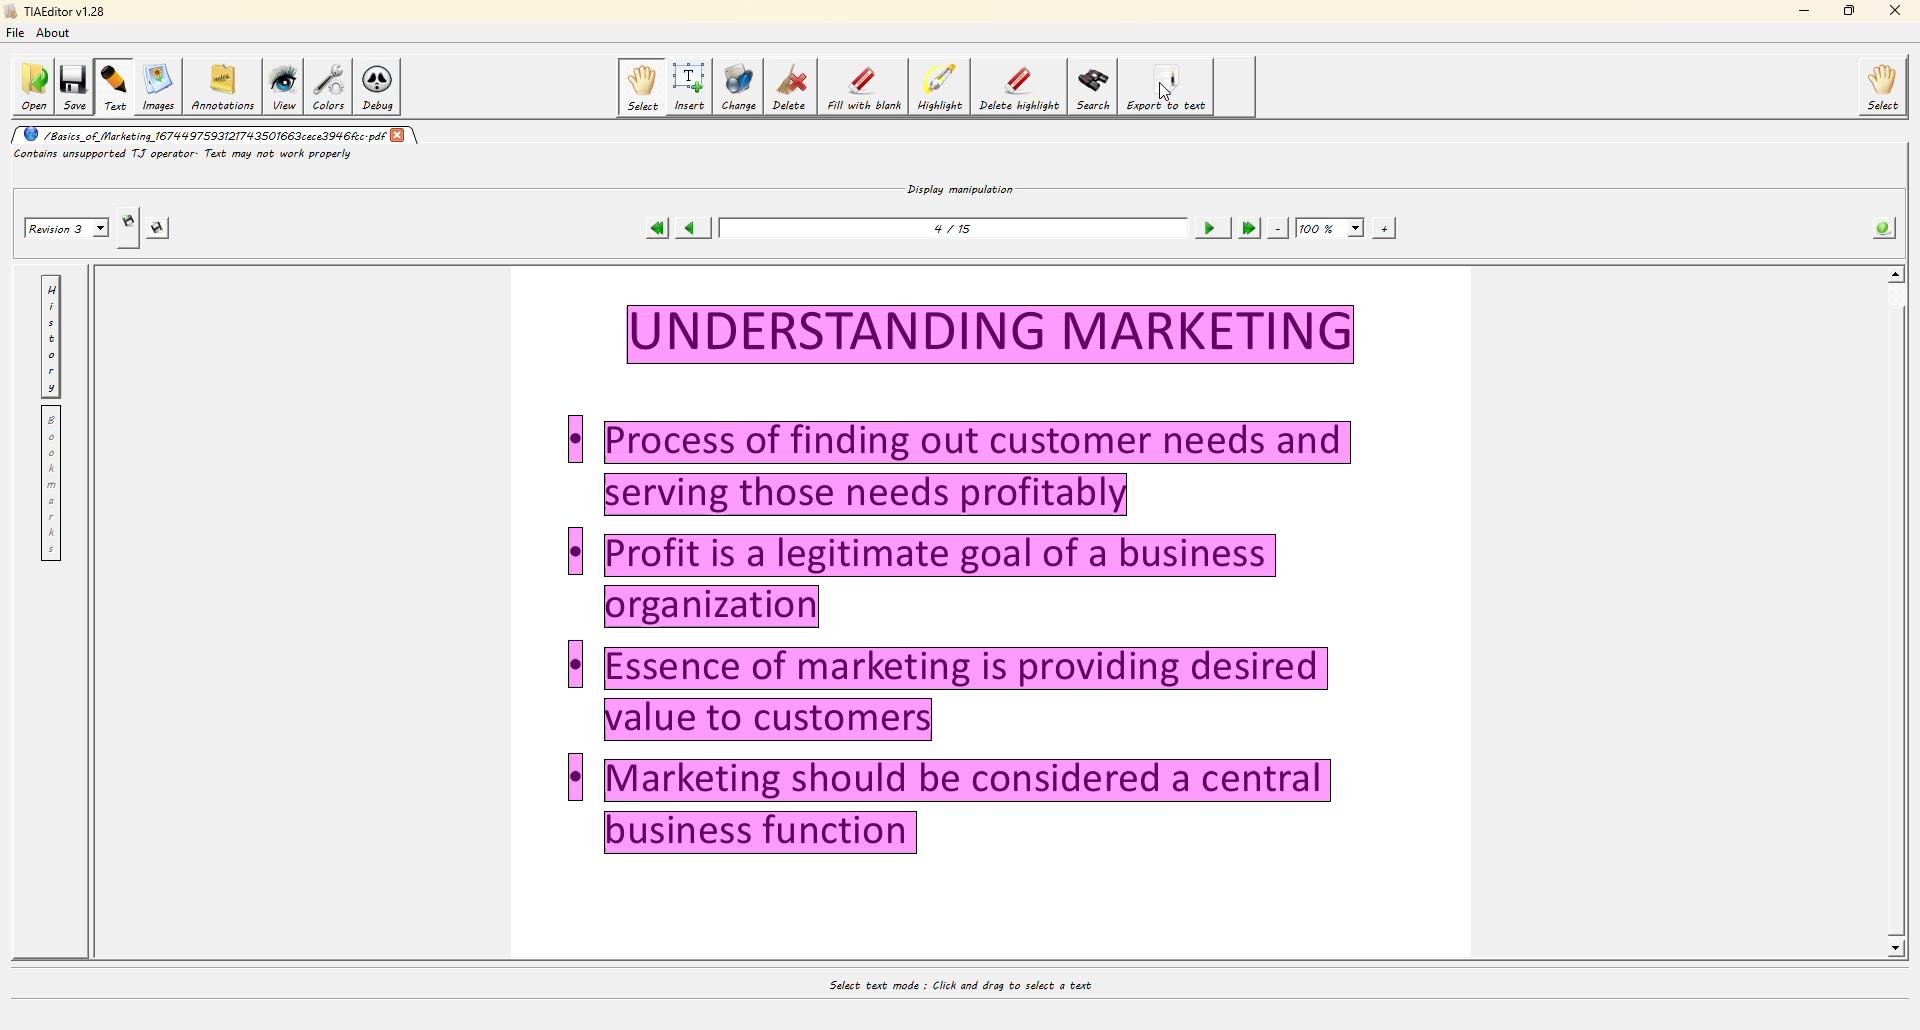 Image resolution: width=1920 pixels, height=1030 pixels. Describe the element at coordinates (1897, 273) in the screenshot. I see `scroll up` at that location.